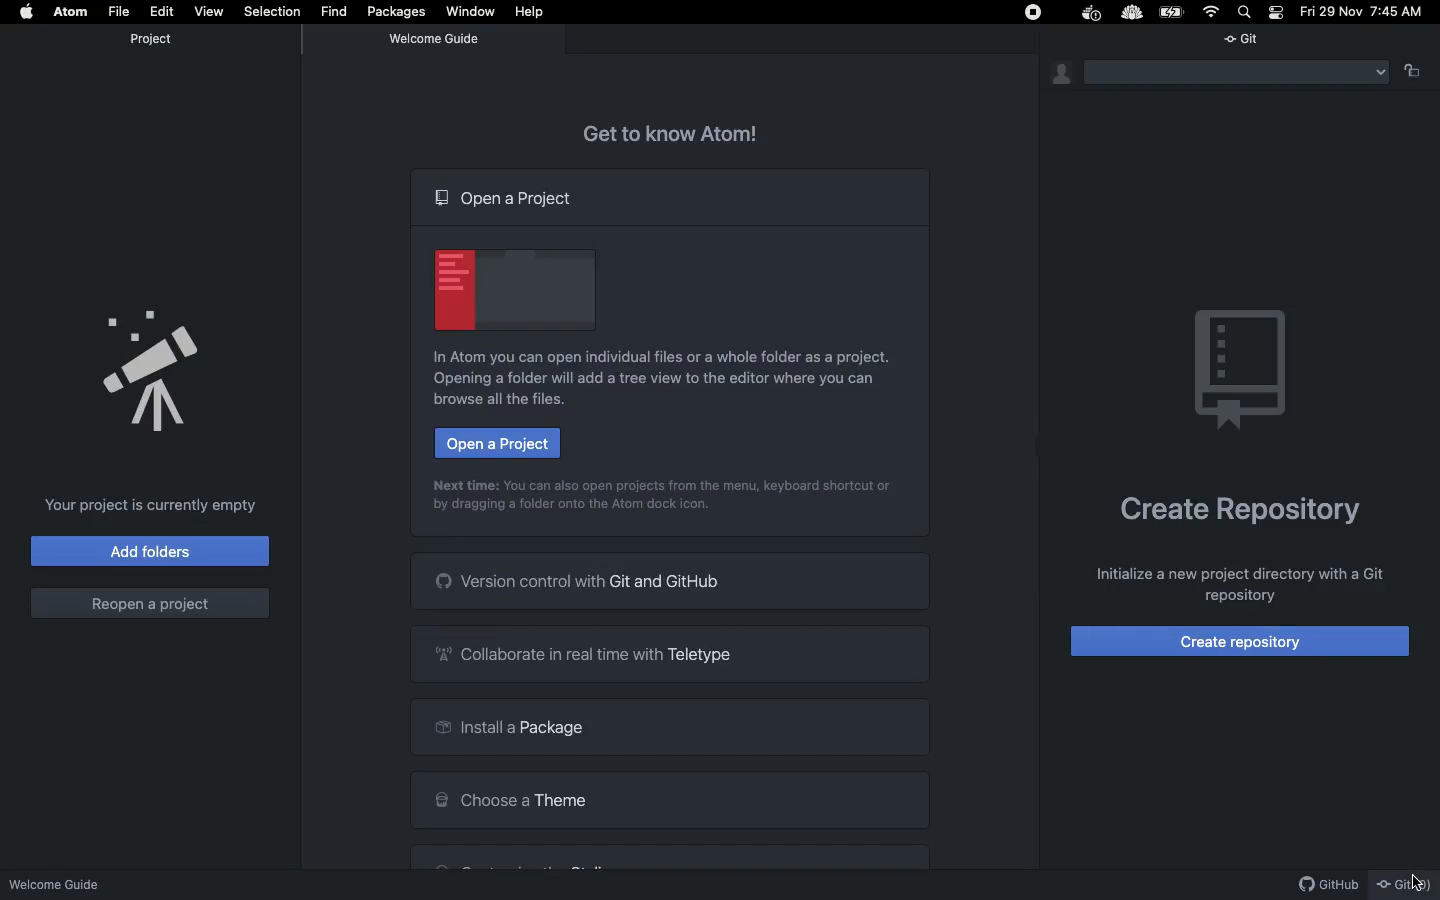 The height and width of the screenshot is (900, 1440). Describe the element at coordinates (150, 602) in the screenshot. I see `Reopen a project` at that location.